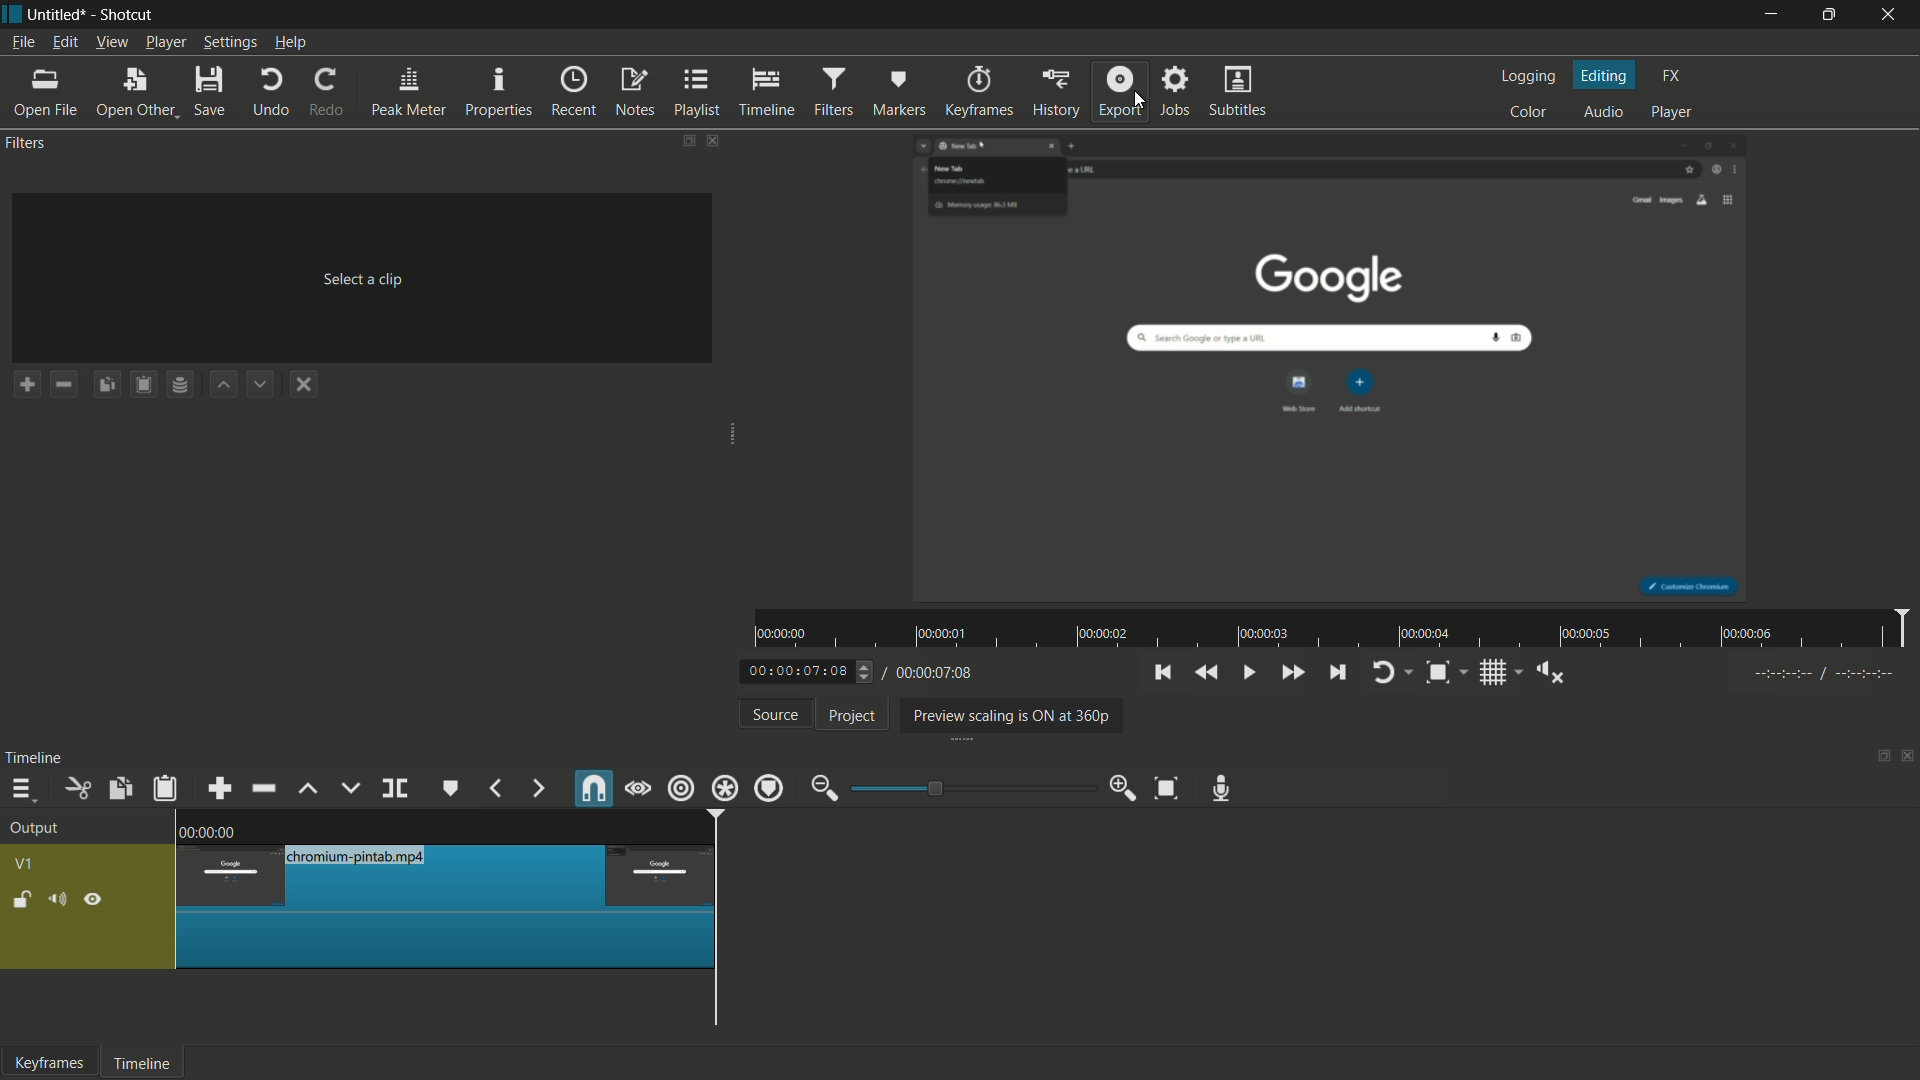 This screenshot has width=1920, height=1080. Describe the element at coordinates (40, 829) in the screenshot. I see `output` at that location.